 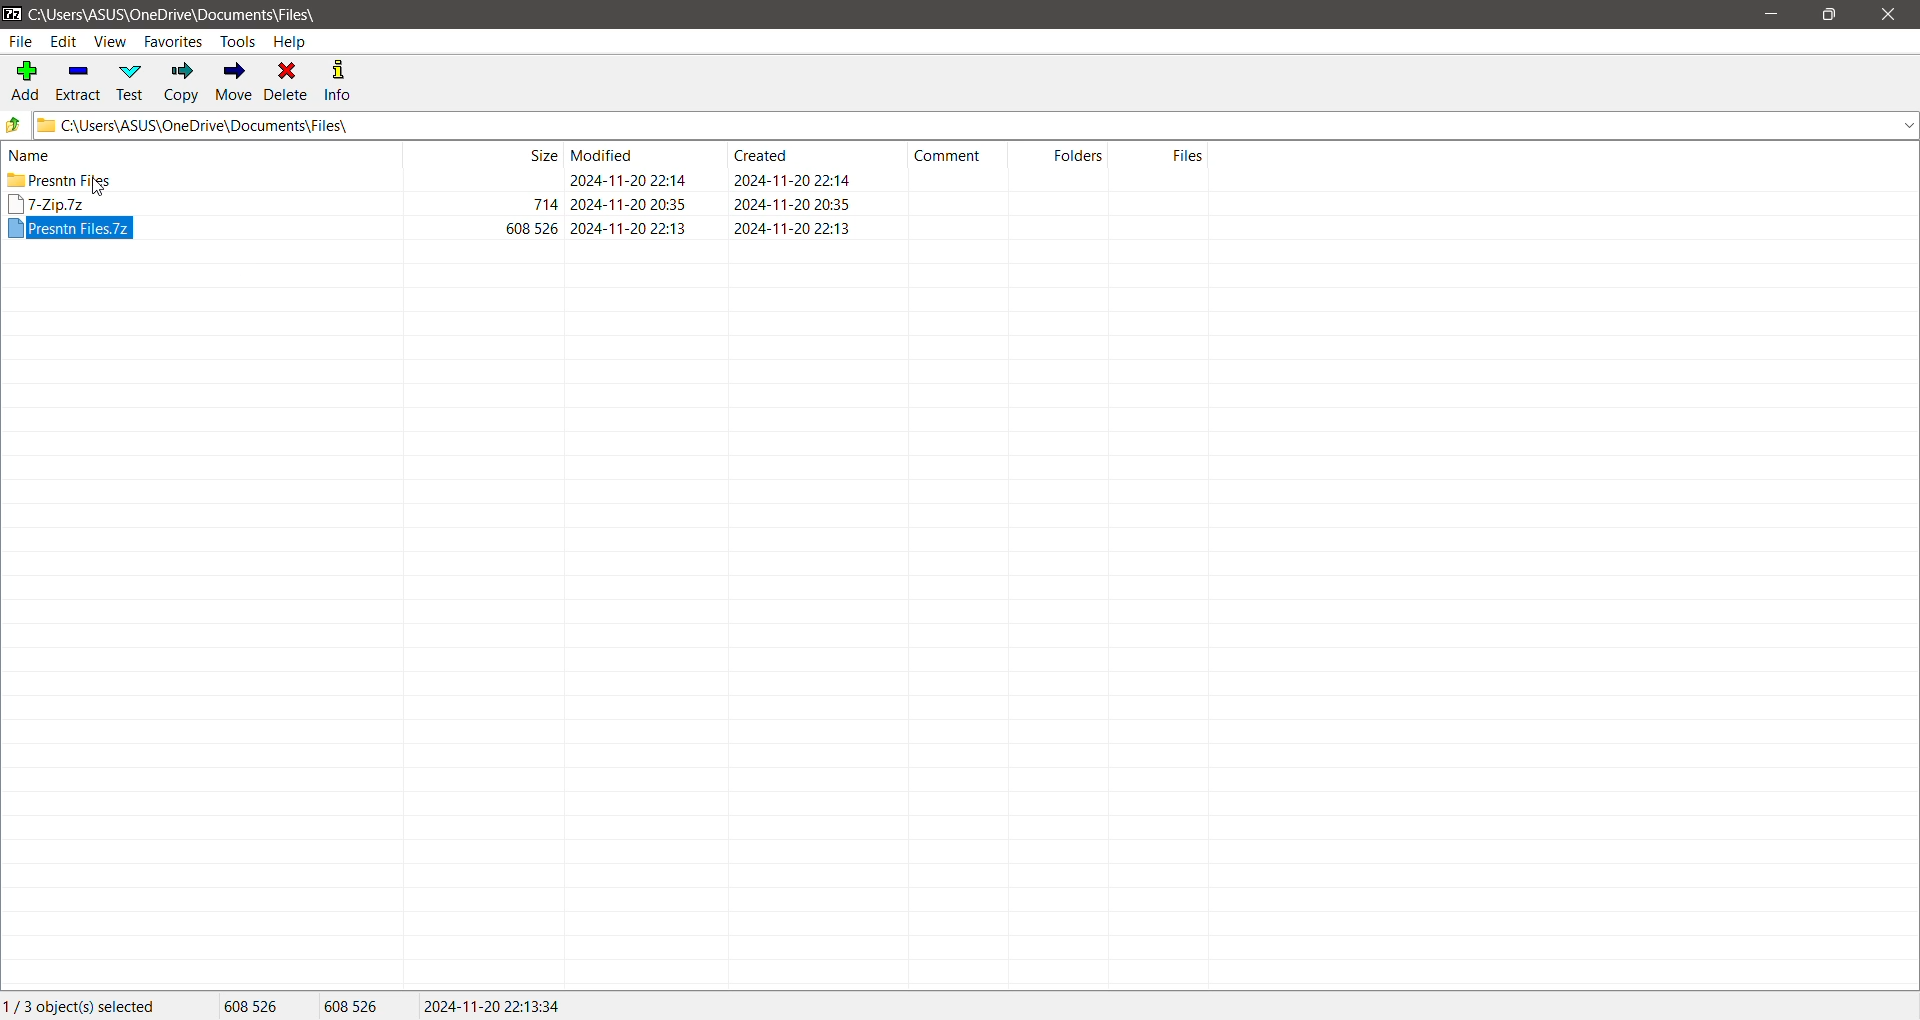 I want to click on created, so click(x=761, y=154).